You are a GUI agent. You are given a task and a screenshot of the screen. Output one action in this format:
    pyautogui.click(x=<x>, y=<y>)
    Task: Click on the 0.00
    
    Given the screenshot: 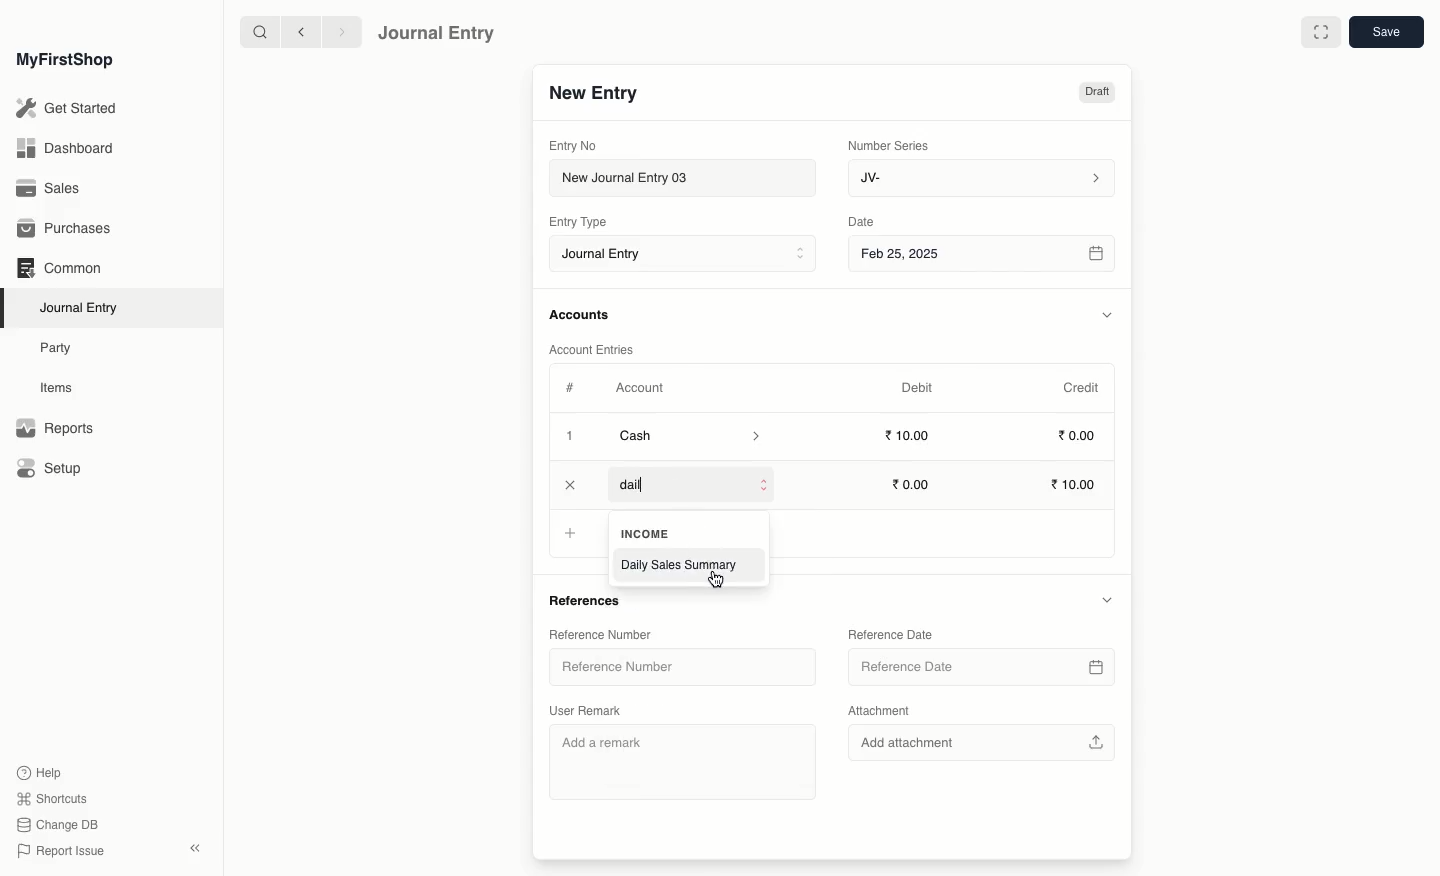 What is the action you would take?
    pyautogui.click(x=1078, y=439)
    